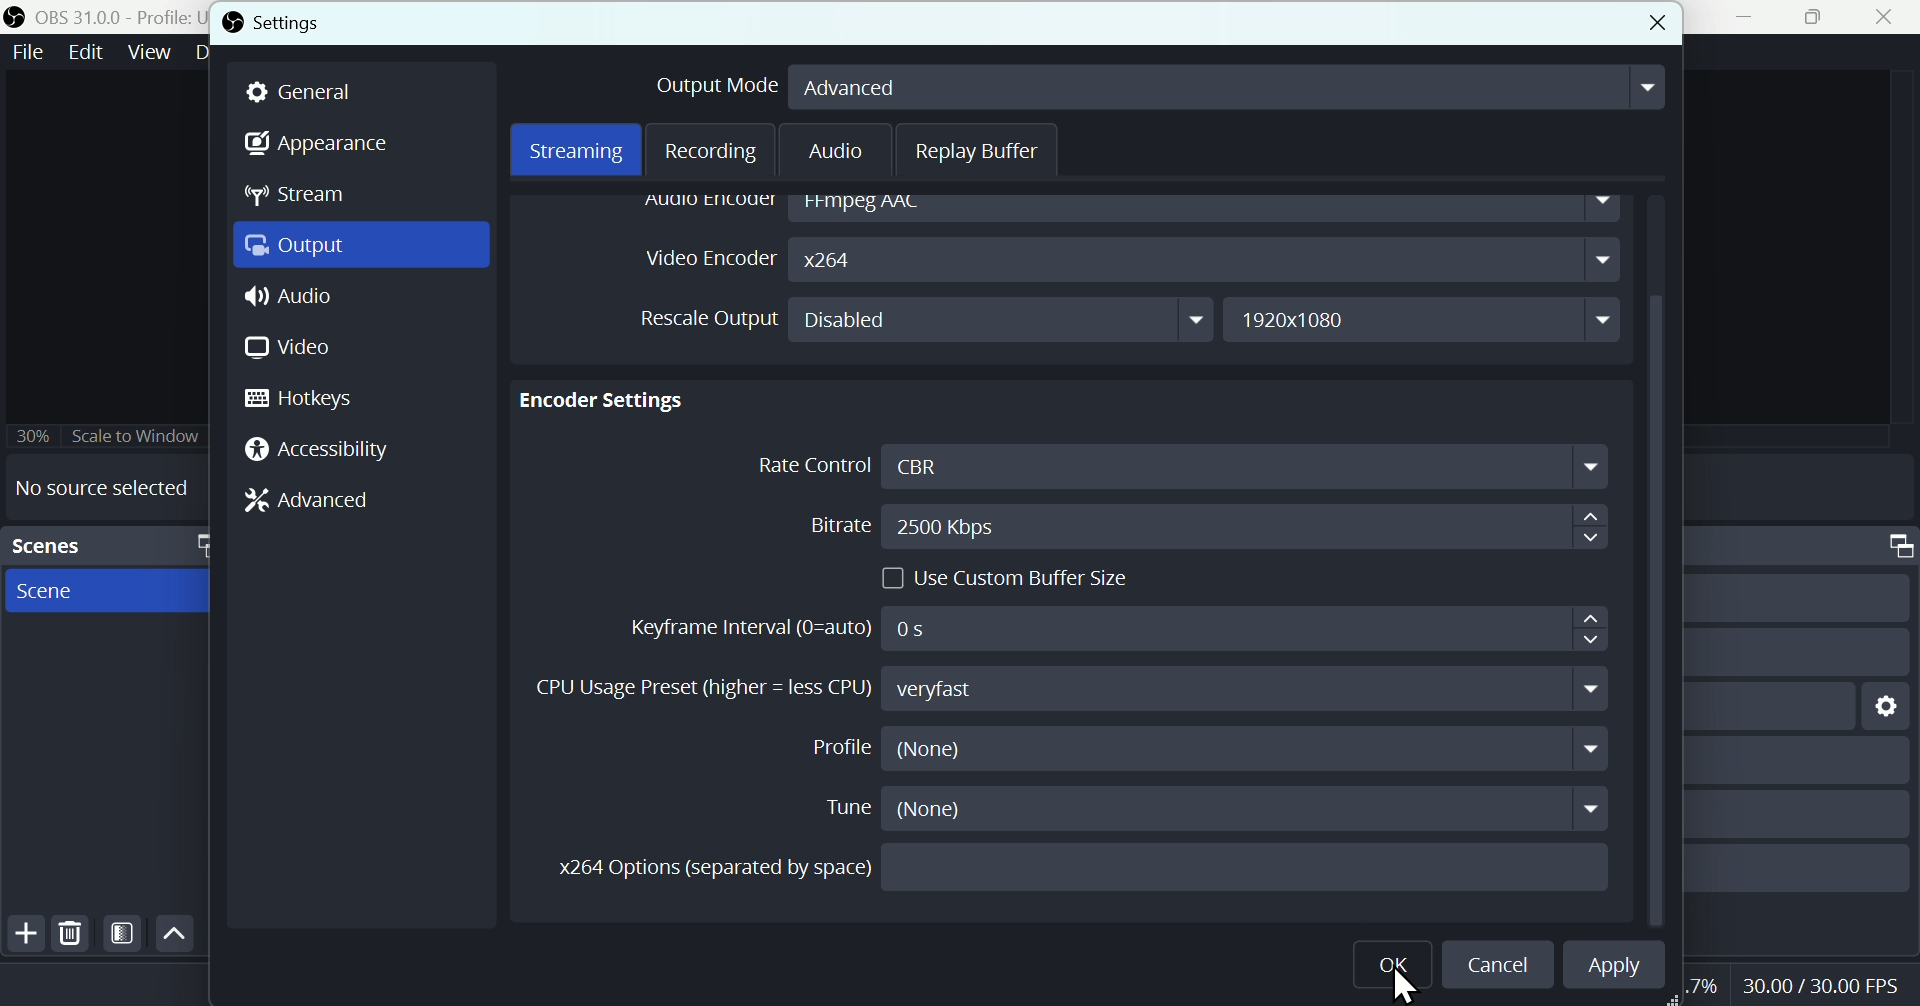 Image resolution: width=1920 pixels, height=1006 pixels. What do you see at coordinates (1397, 965) in the screenshot?
I see `Ok` at bounding box center [1397, 965].